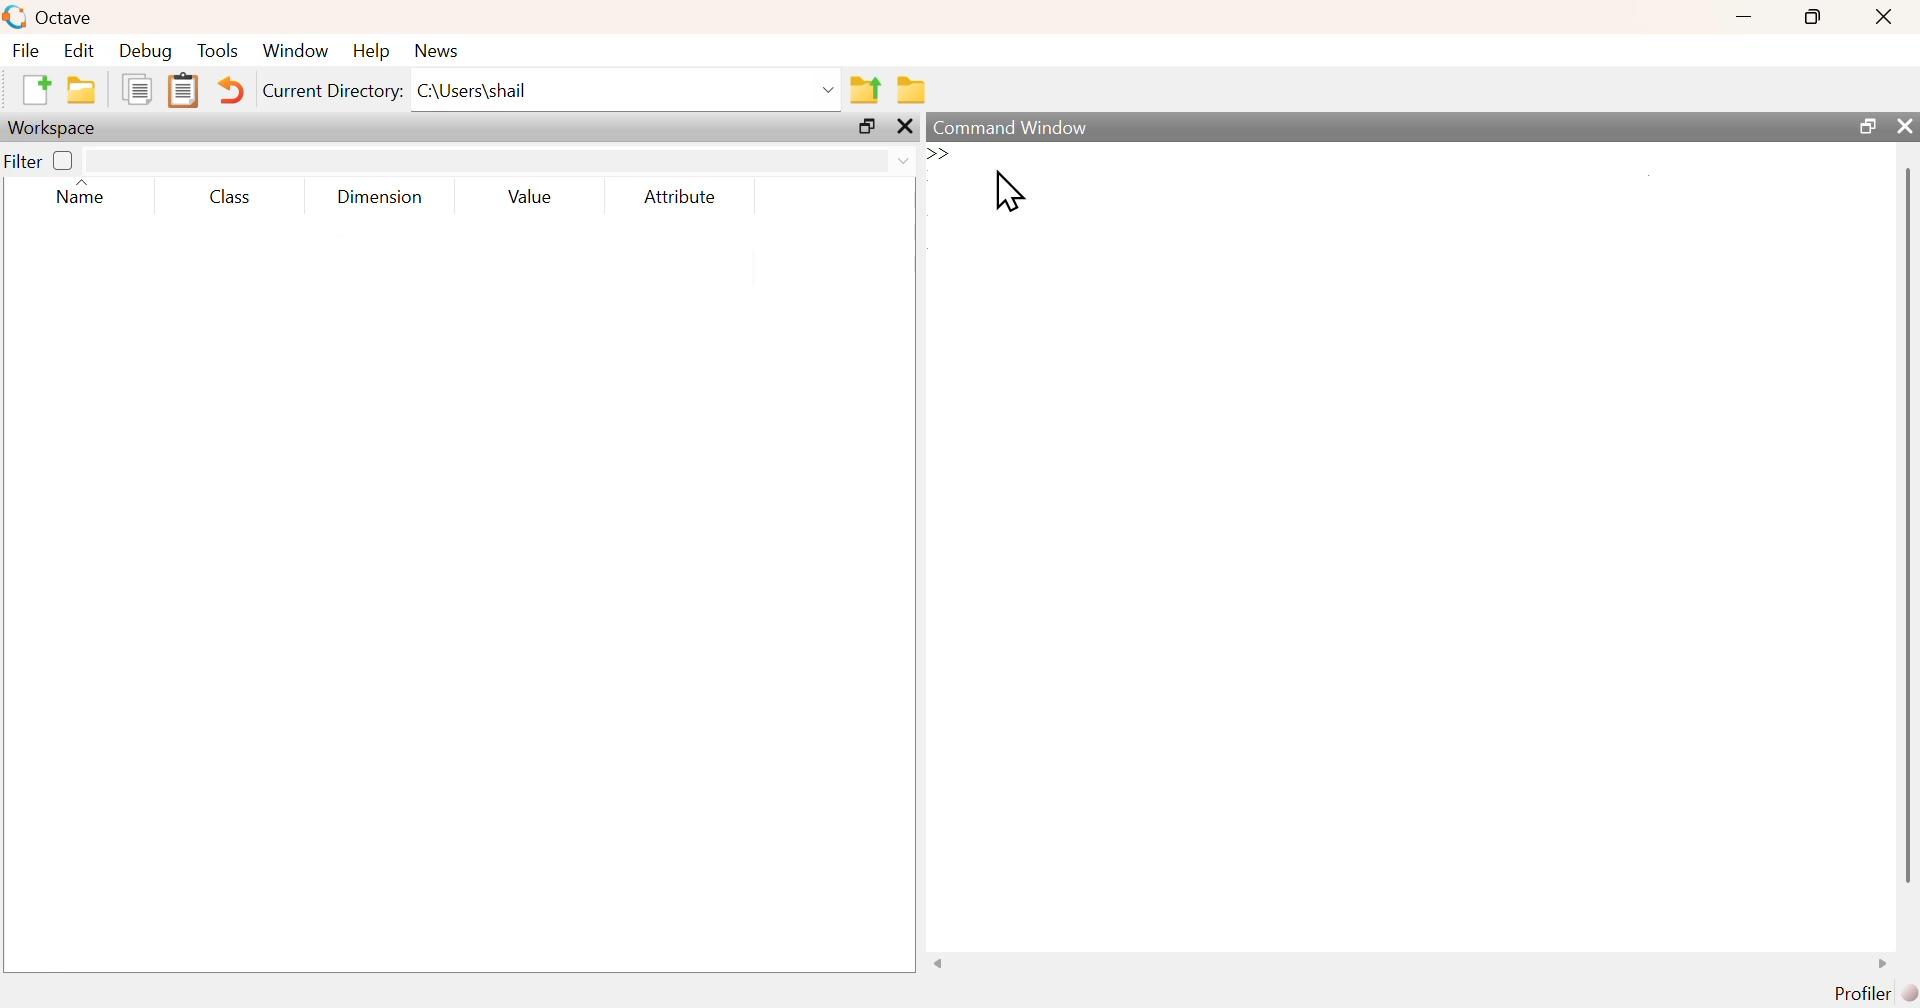  Describe the element at coordinates (223, 196) in the screenshot. I see `Class` at that location.